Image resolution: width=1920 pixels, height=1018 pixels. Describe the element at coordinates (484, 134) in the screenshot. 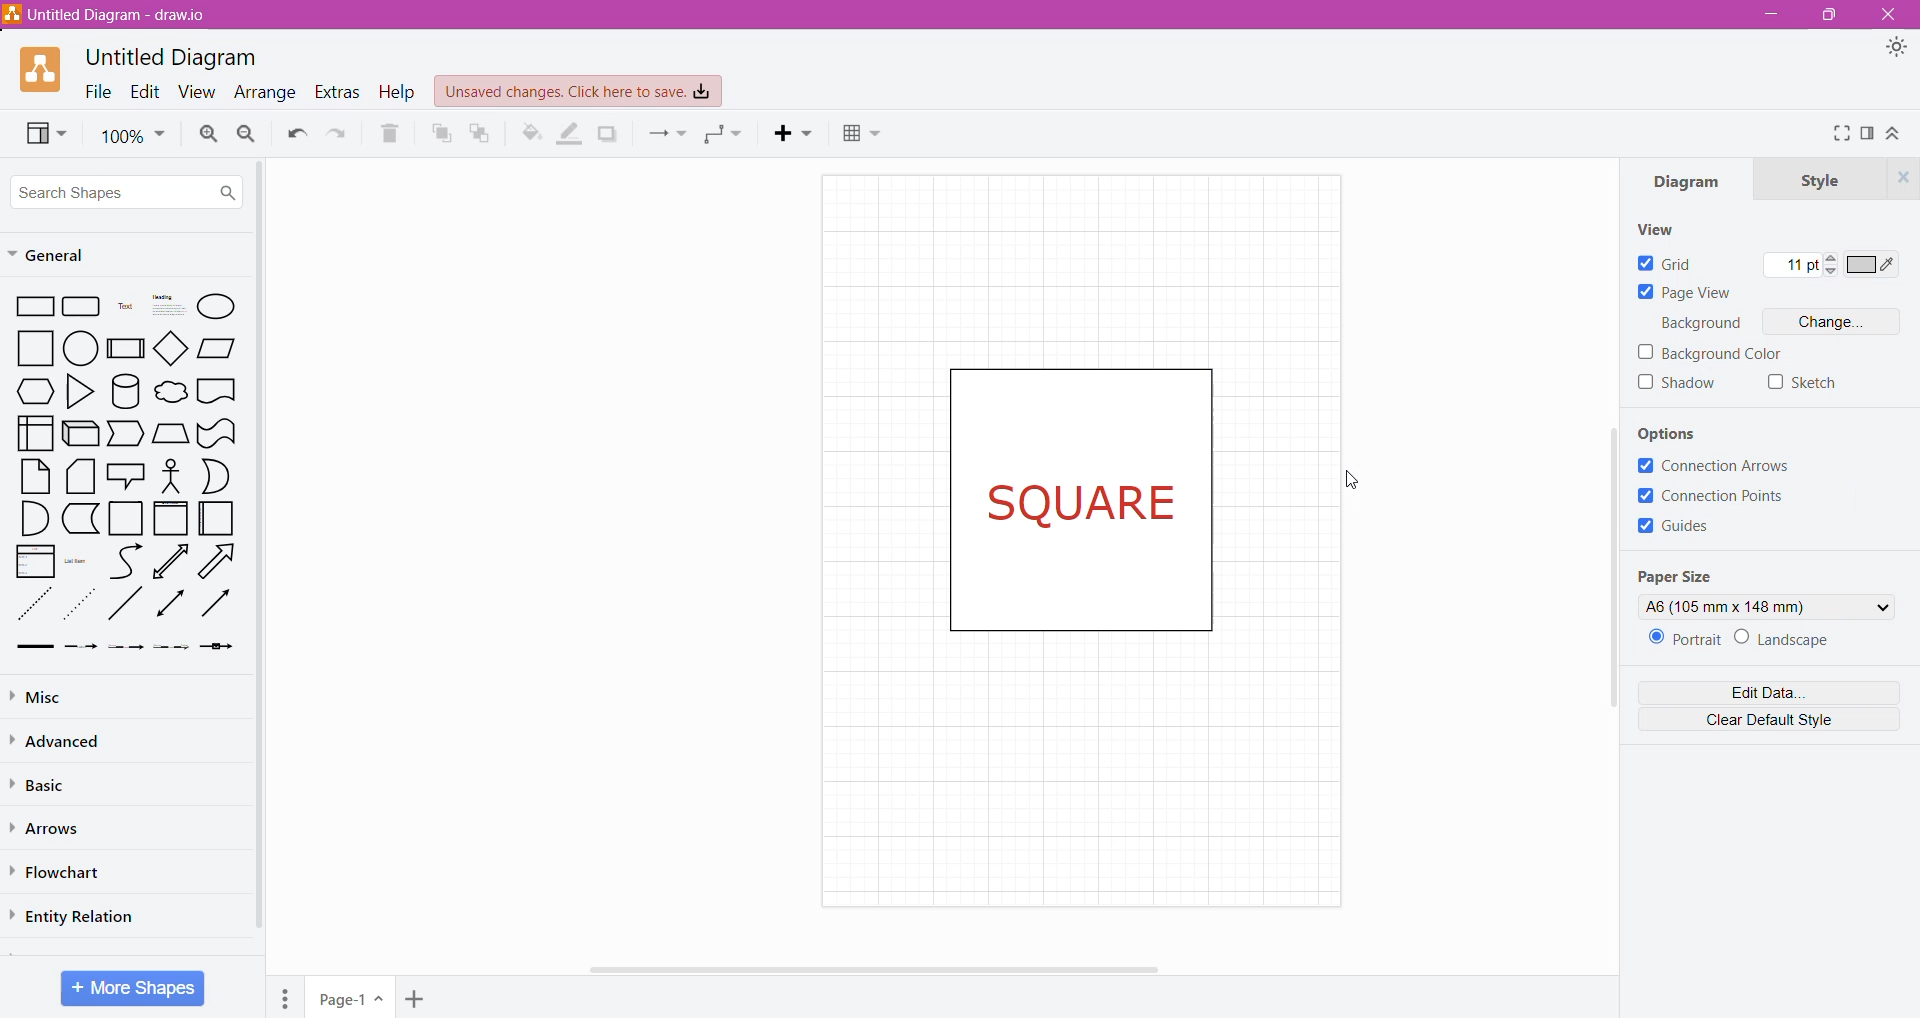

I see `To Back` at that location.